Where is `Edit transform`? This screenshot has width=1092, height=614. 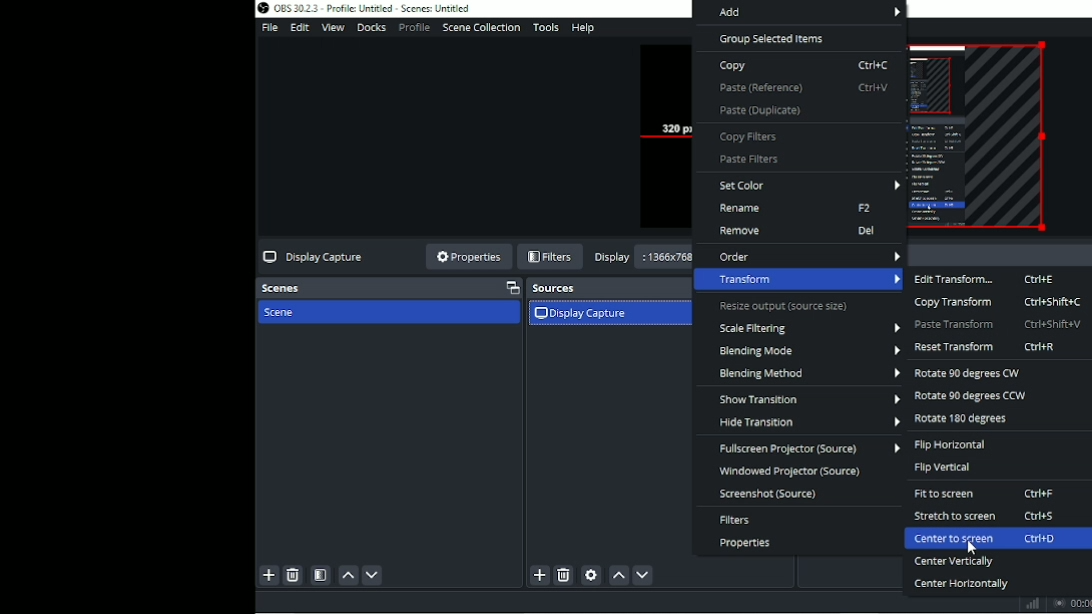 Edit transform is located at coordinates (985, 277).